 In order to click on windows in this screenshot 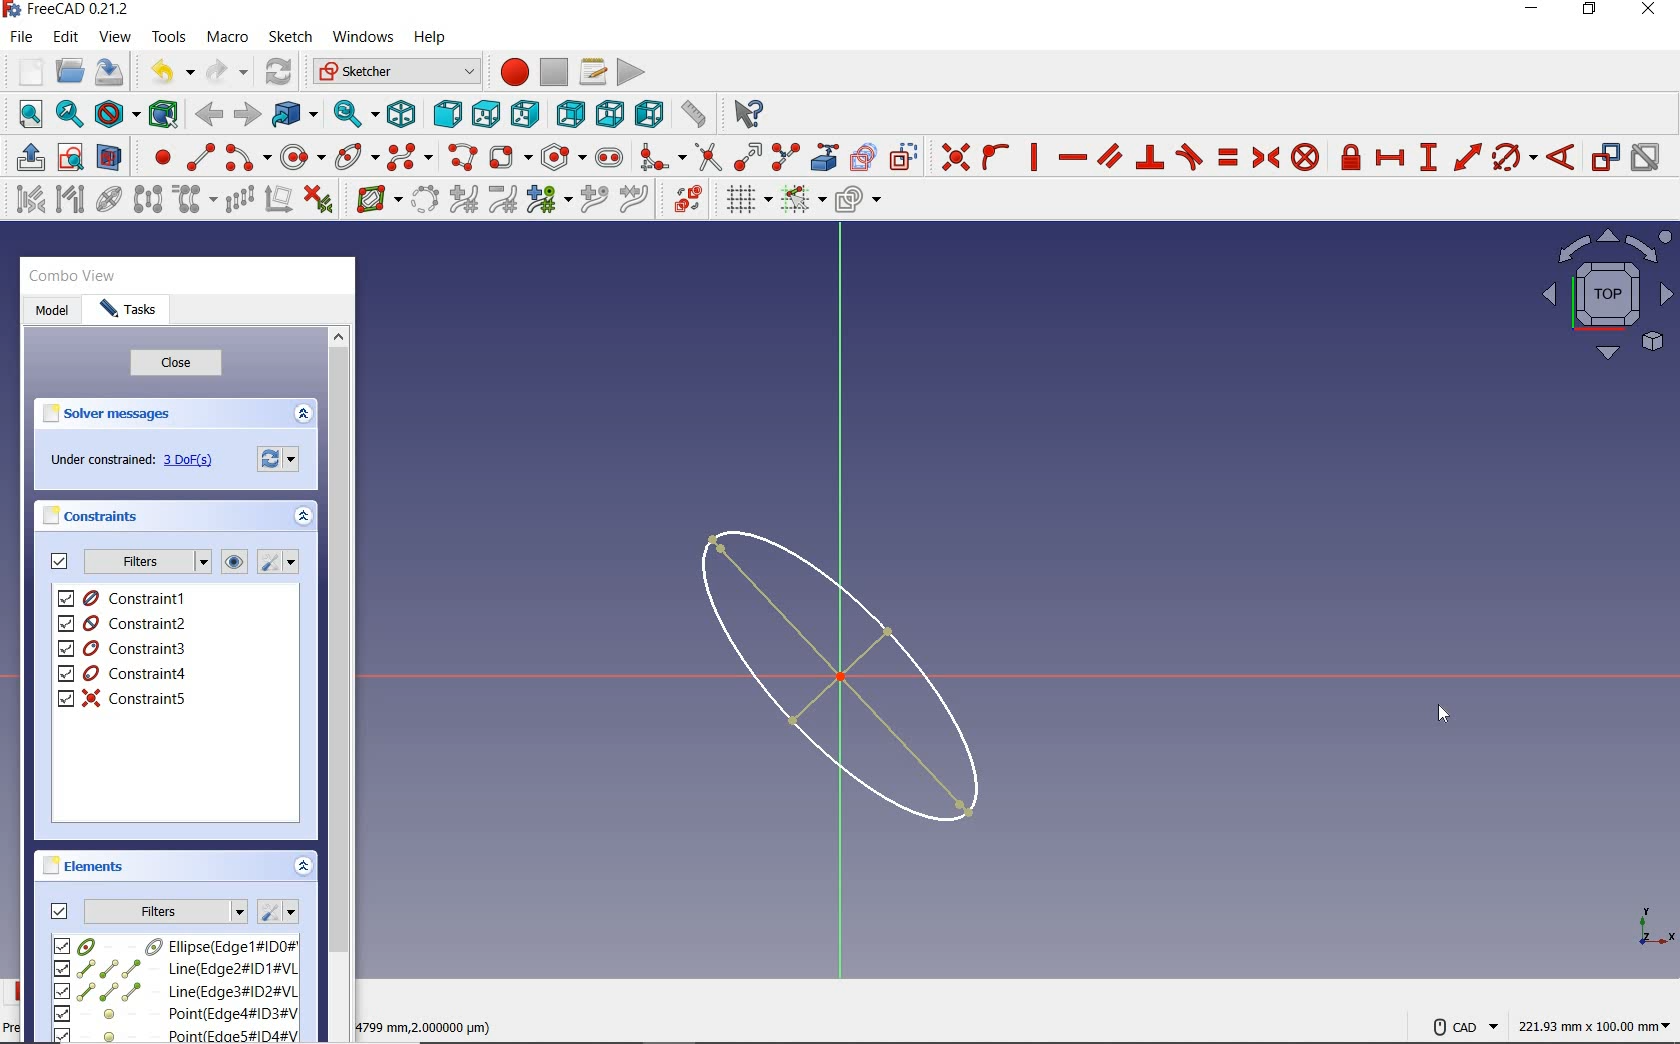, I will do `click(361, 39)`.